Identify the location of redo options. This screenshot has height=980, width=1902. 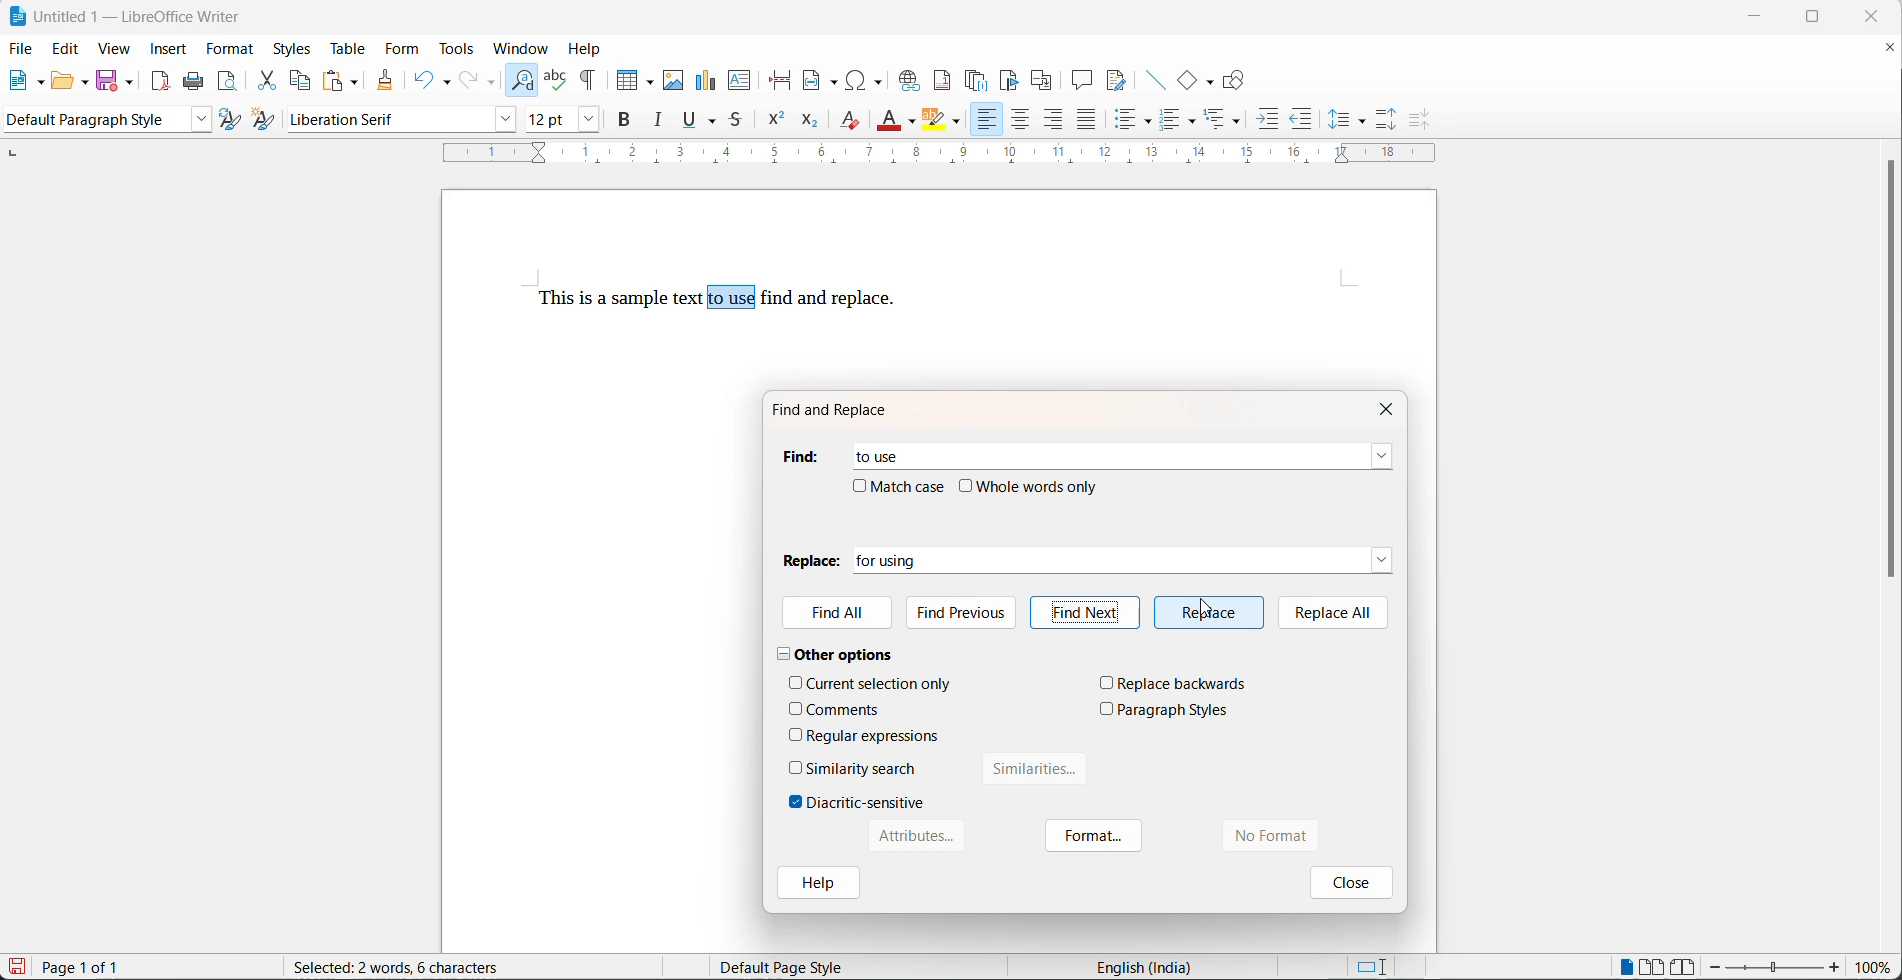
(492, 83).